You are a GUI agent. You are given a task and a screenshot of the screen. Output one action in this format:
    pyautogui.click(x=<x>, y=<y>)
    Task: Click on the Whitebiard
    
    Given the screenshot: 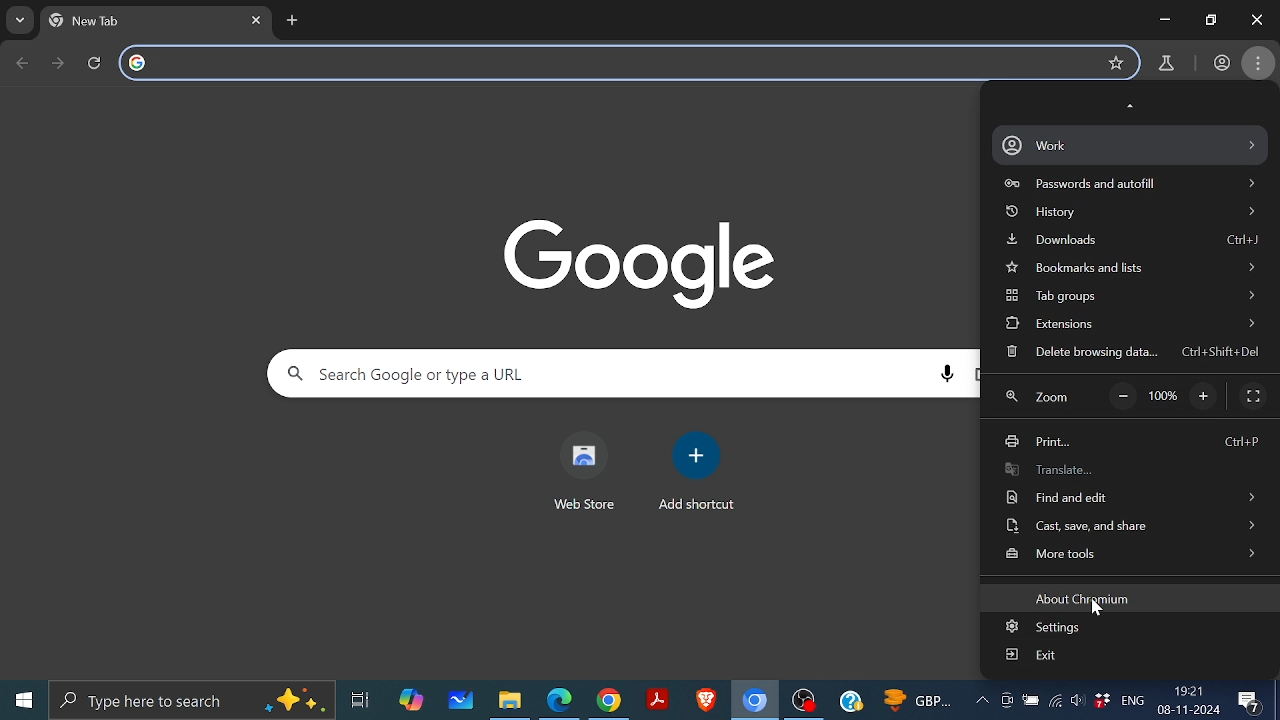 What is the action you would take?
    pyautogui.click(x=462, y=699)
    